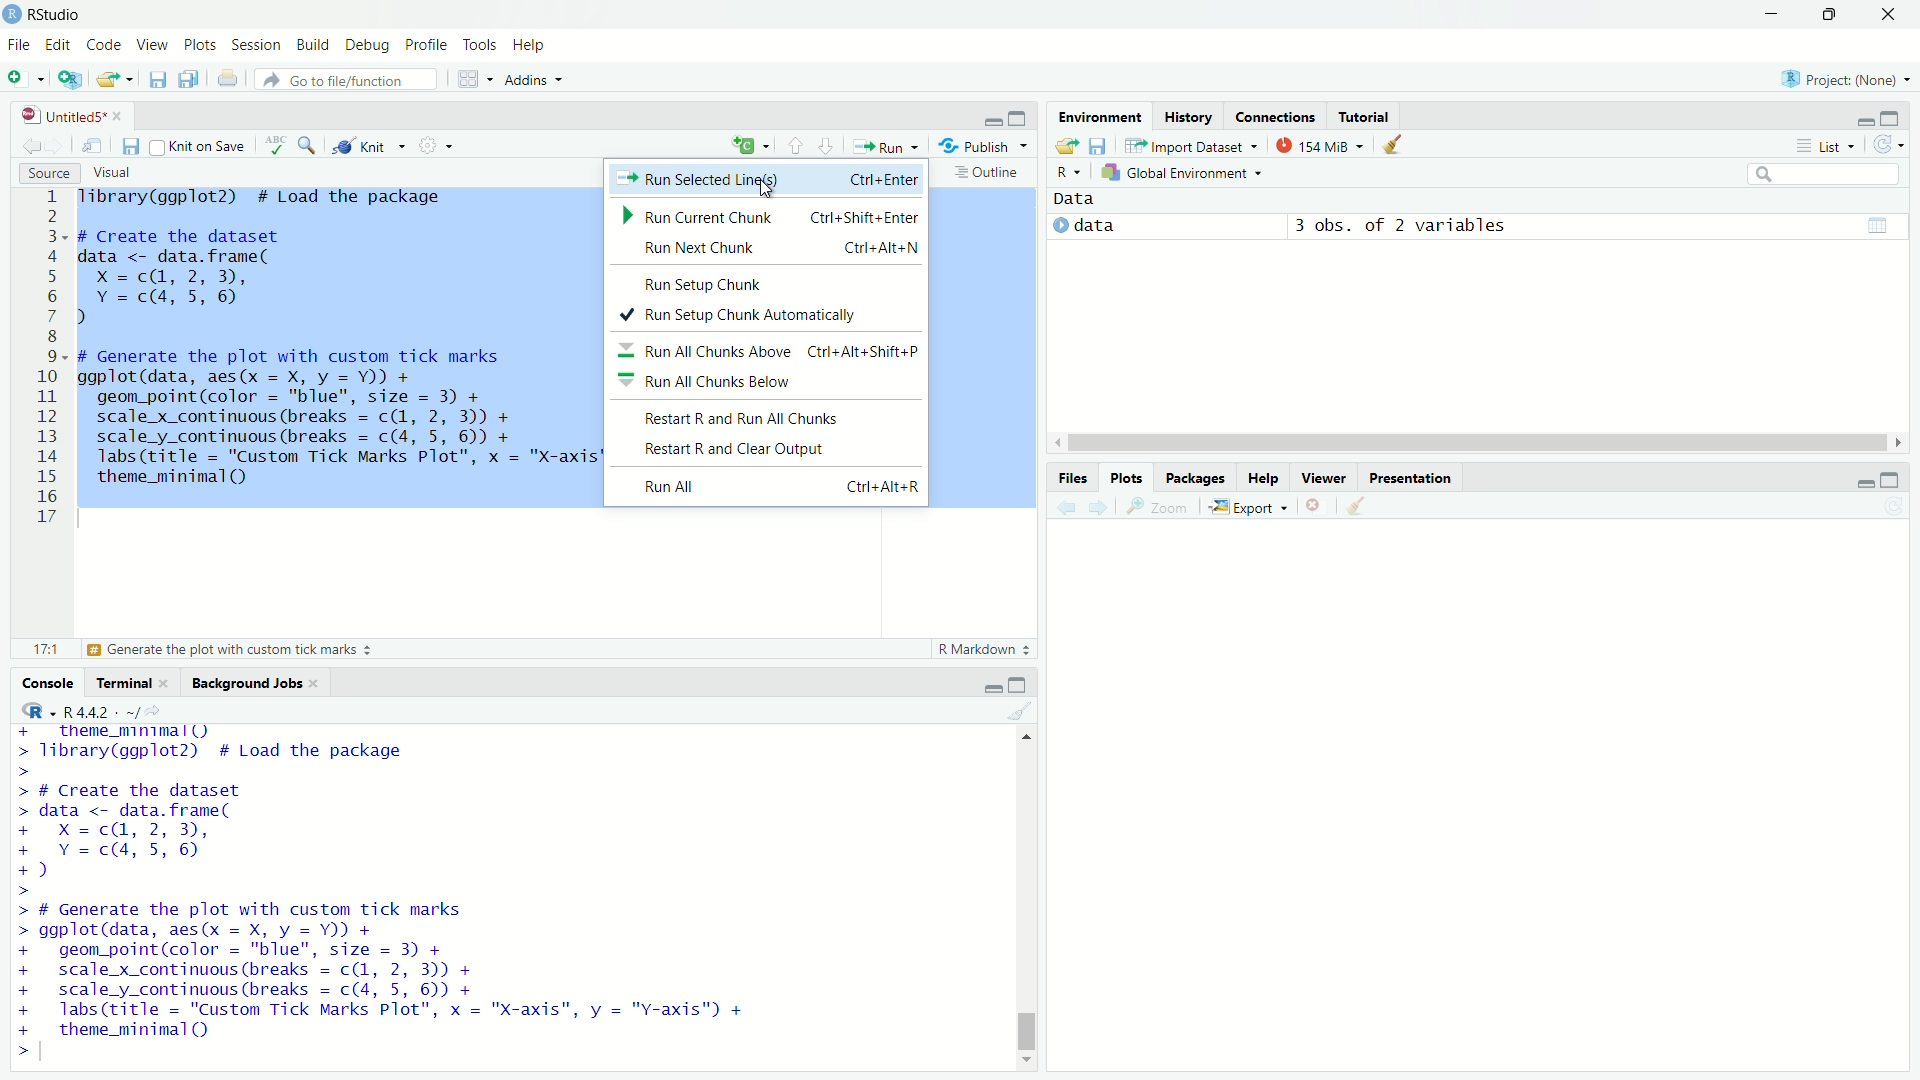 This screenshot has width=1920, height=1080. I want to click on Restart R and Run All Chunks, so click(773, 418).